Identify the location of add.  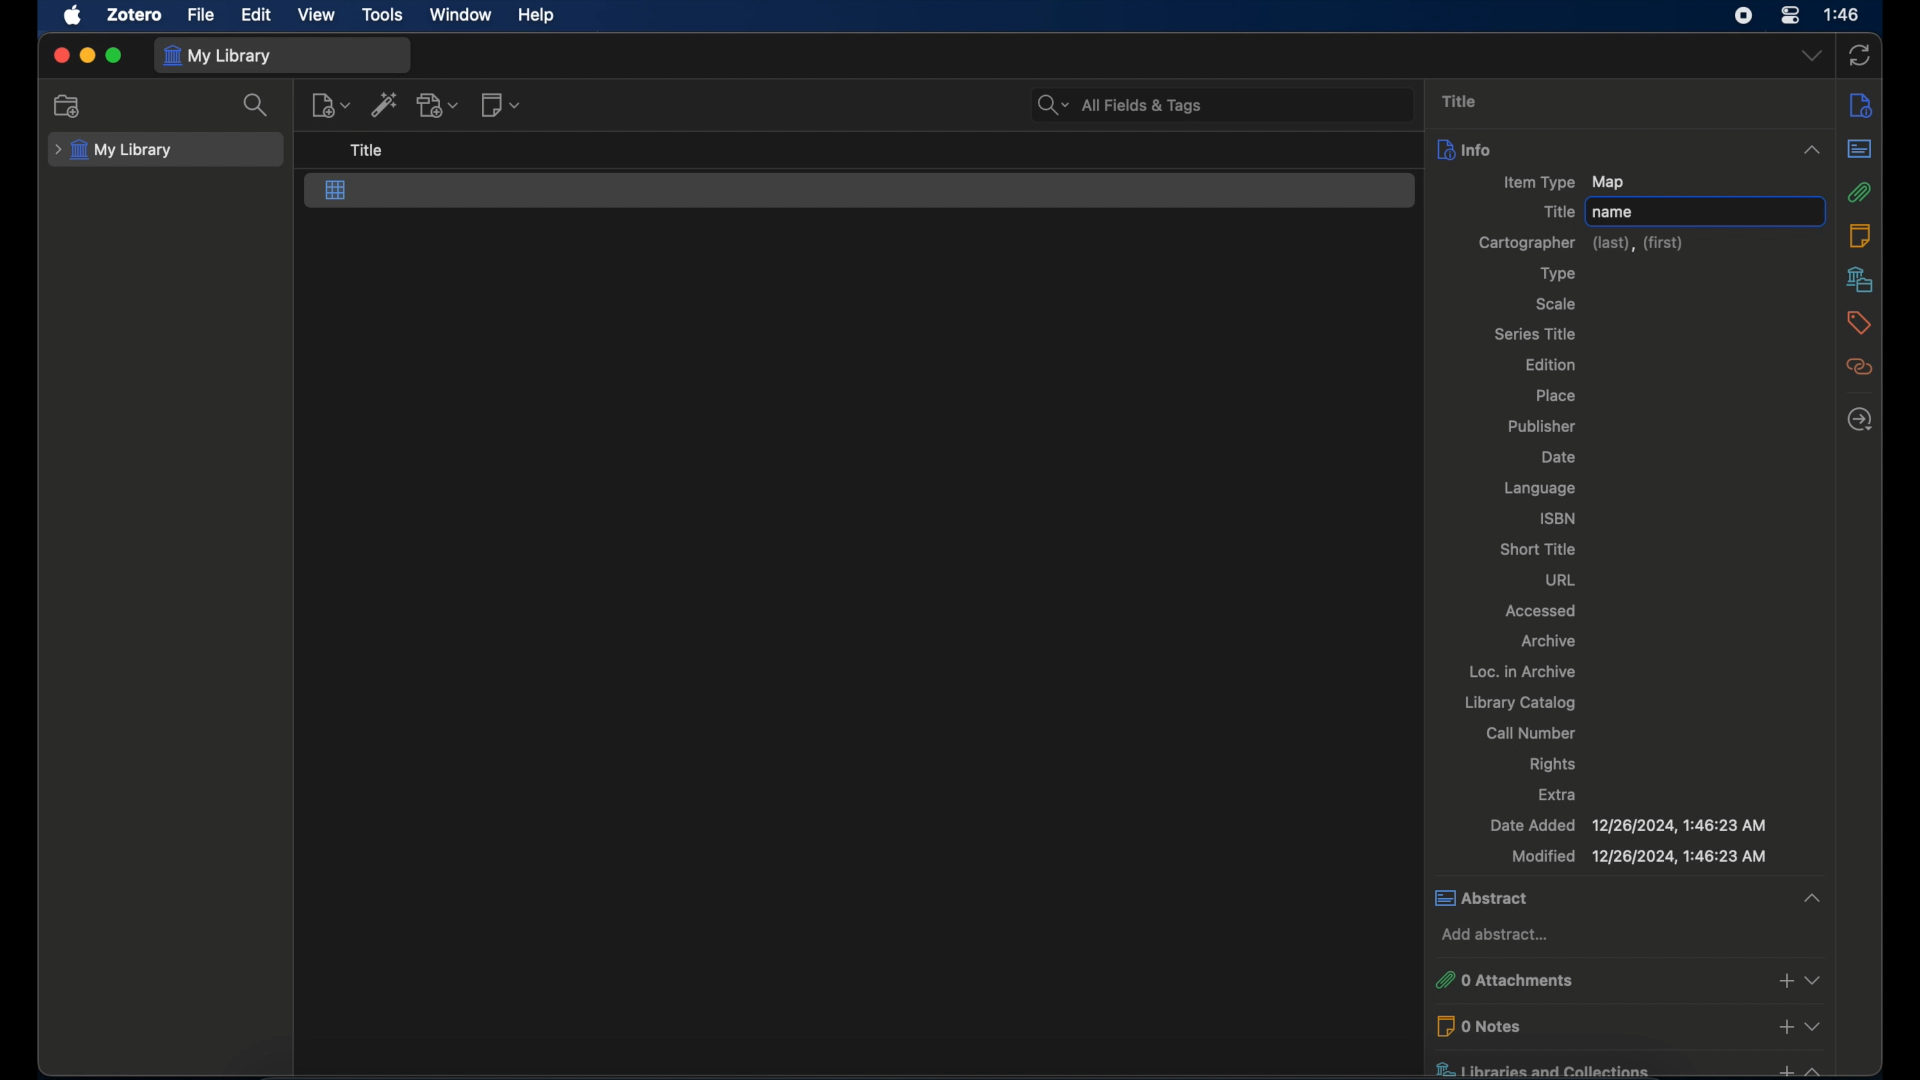
(1785, 980).